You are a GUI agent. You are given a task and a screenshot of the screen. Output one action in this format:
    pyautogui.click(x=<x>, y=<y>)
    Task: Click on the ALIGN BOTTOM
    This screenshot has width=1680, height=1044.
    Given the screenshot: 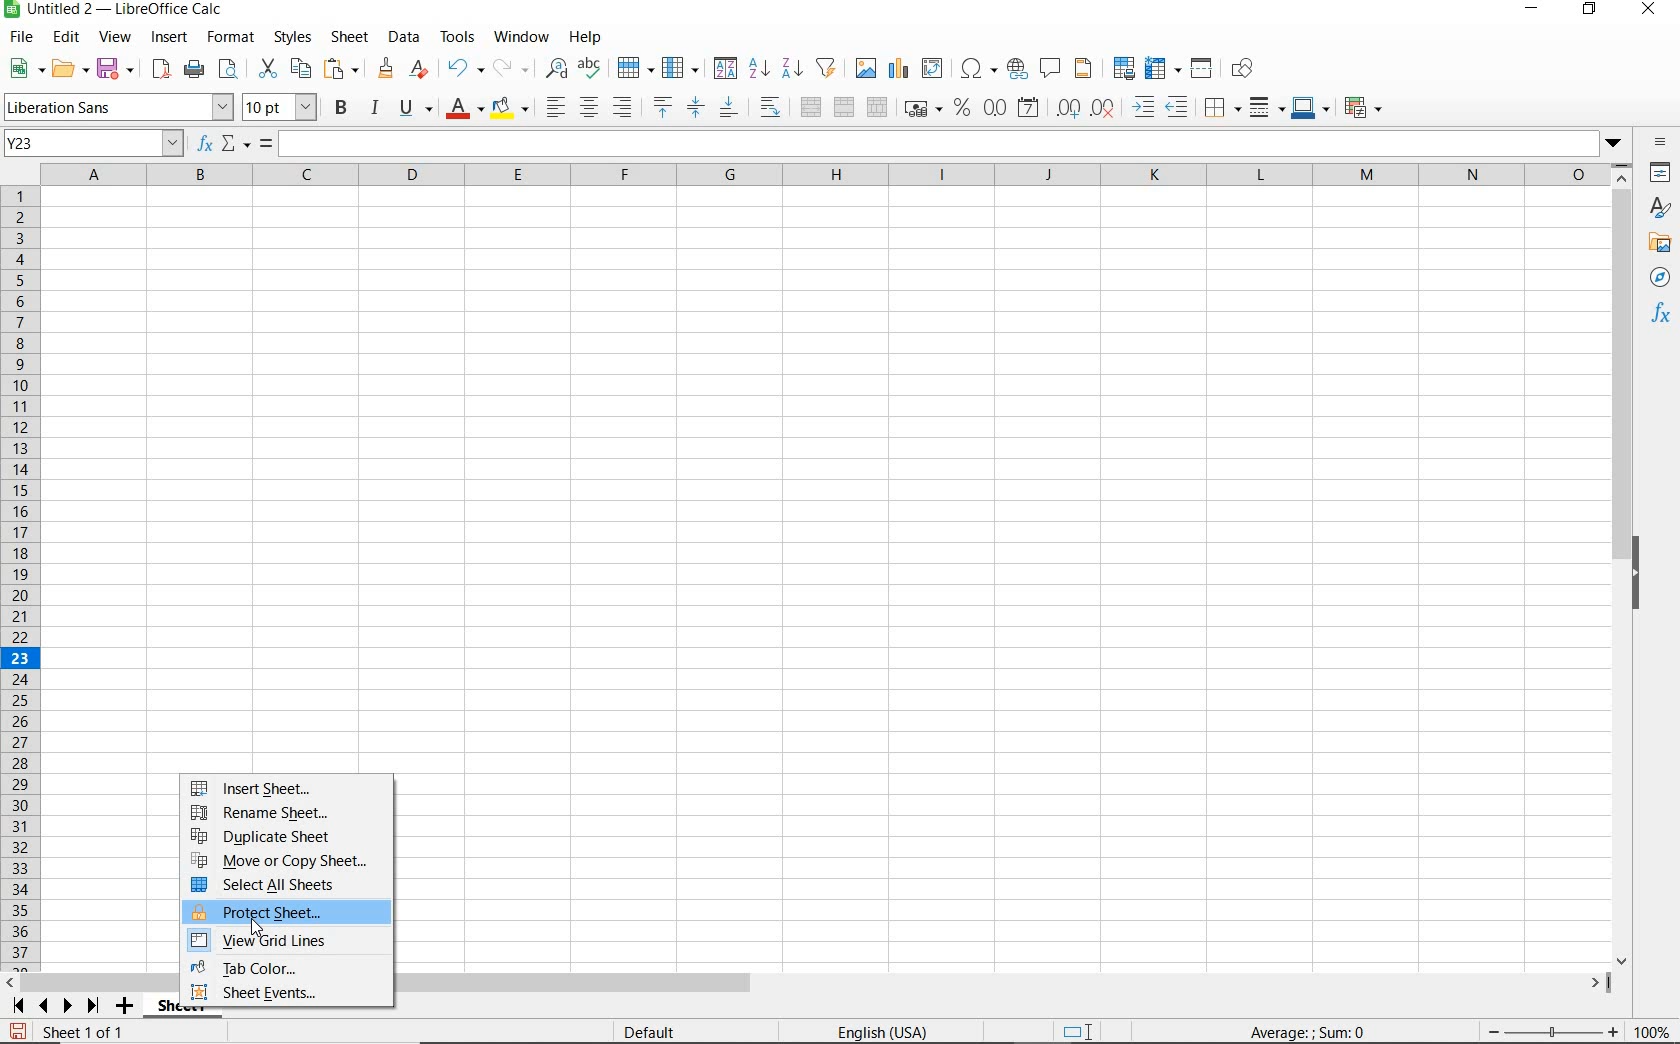 What is the action you would take?
    pyautogui.click(x=728, y=110)
    